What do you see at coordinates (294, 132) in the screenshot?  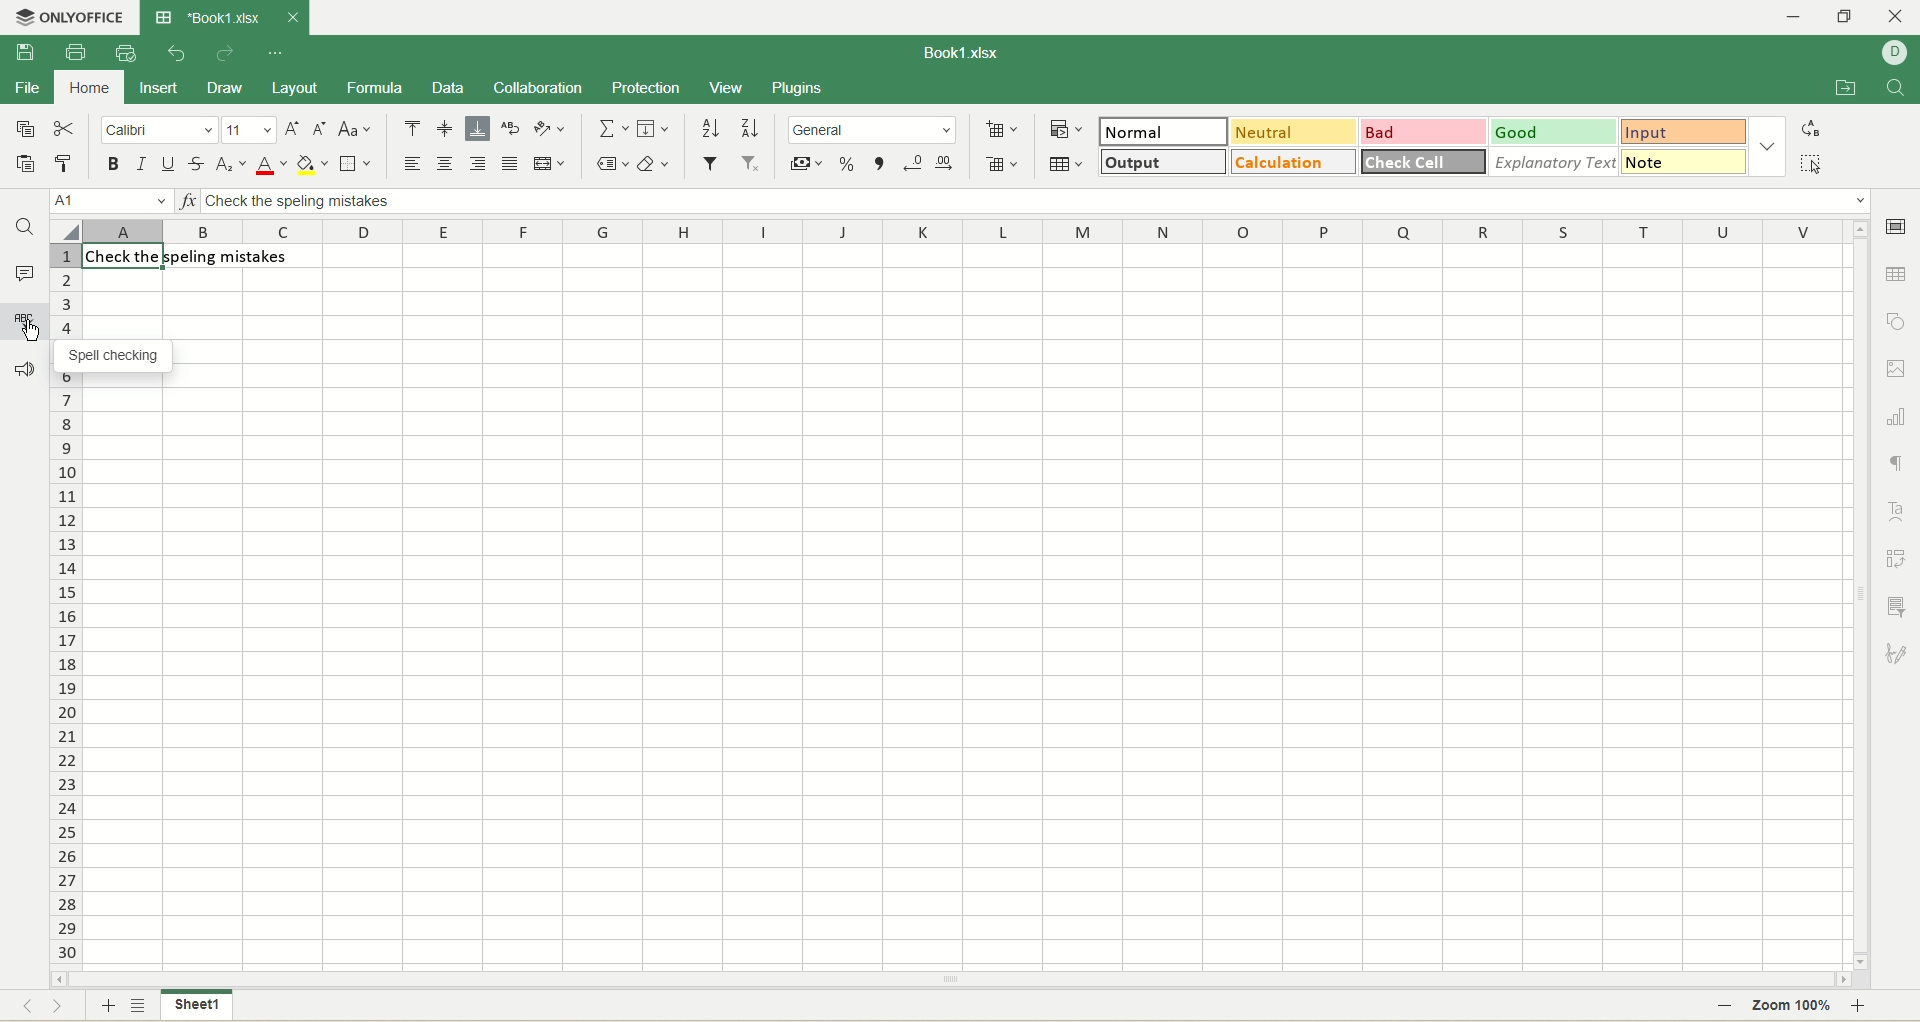 I see `increase size` at bounding box center [294, 132].